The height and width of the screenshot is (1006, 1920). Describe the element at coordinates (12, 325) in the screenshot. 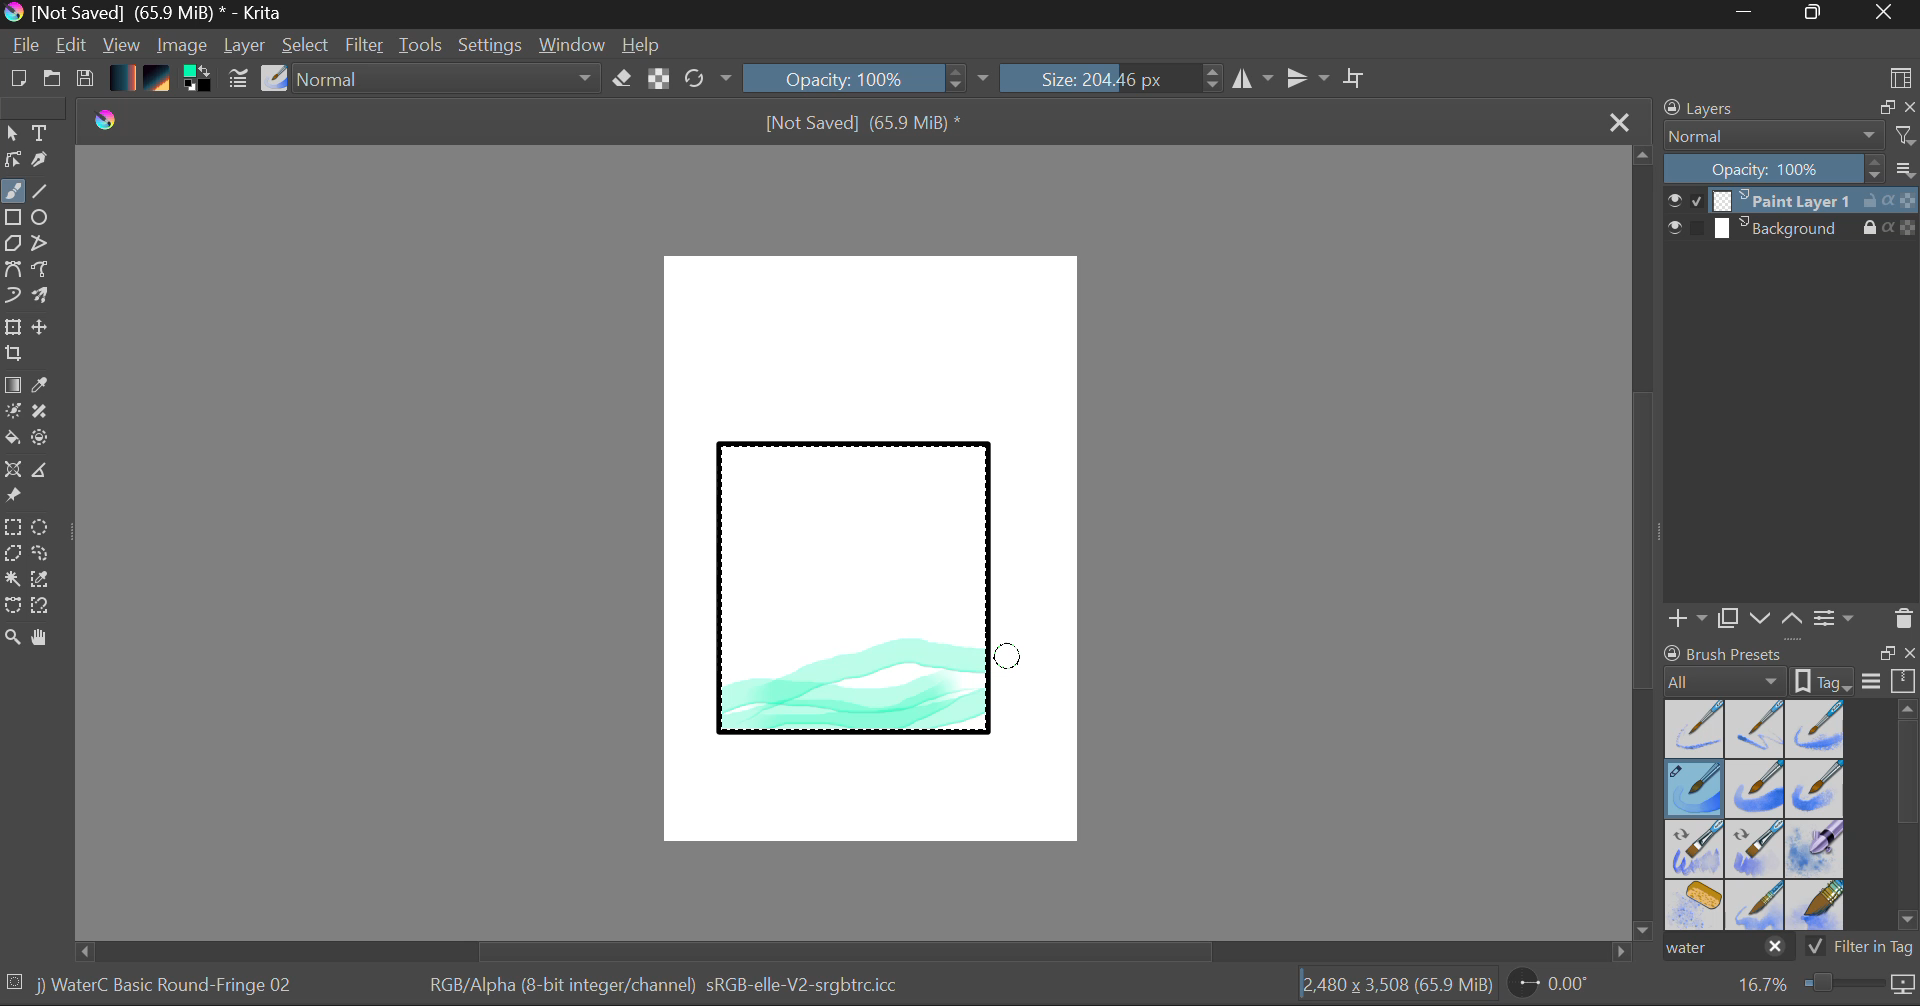

I see `Transform Layer` at that location.